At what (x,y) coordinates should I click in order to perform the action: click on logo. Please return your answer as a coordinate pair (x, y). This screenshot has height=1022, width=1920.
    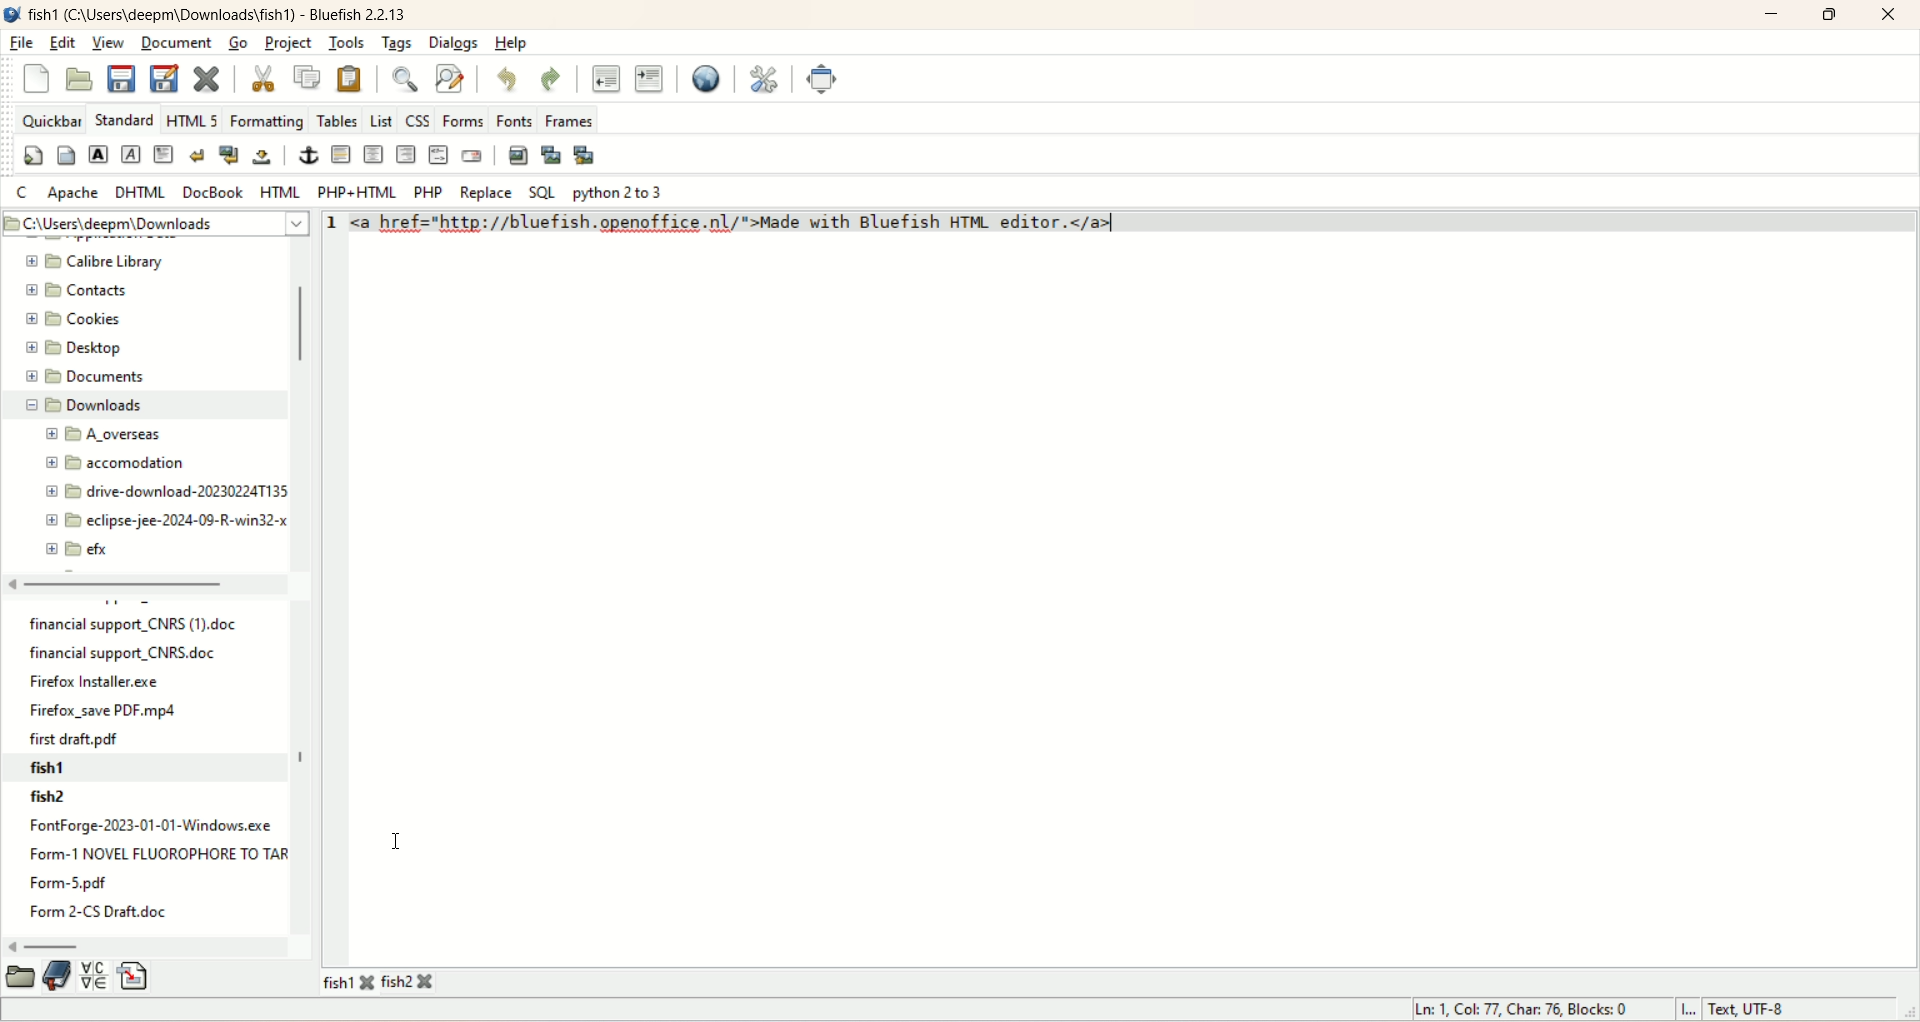
    Looking at the image, I should click on (12, 15).